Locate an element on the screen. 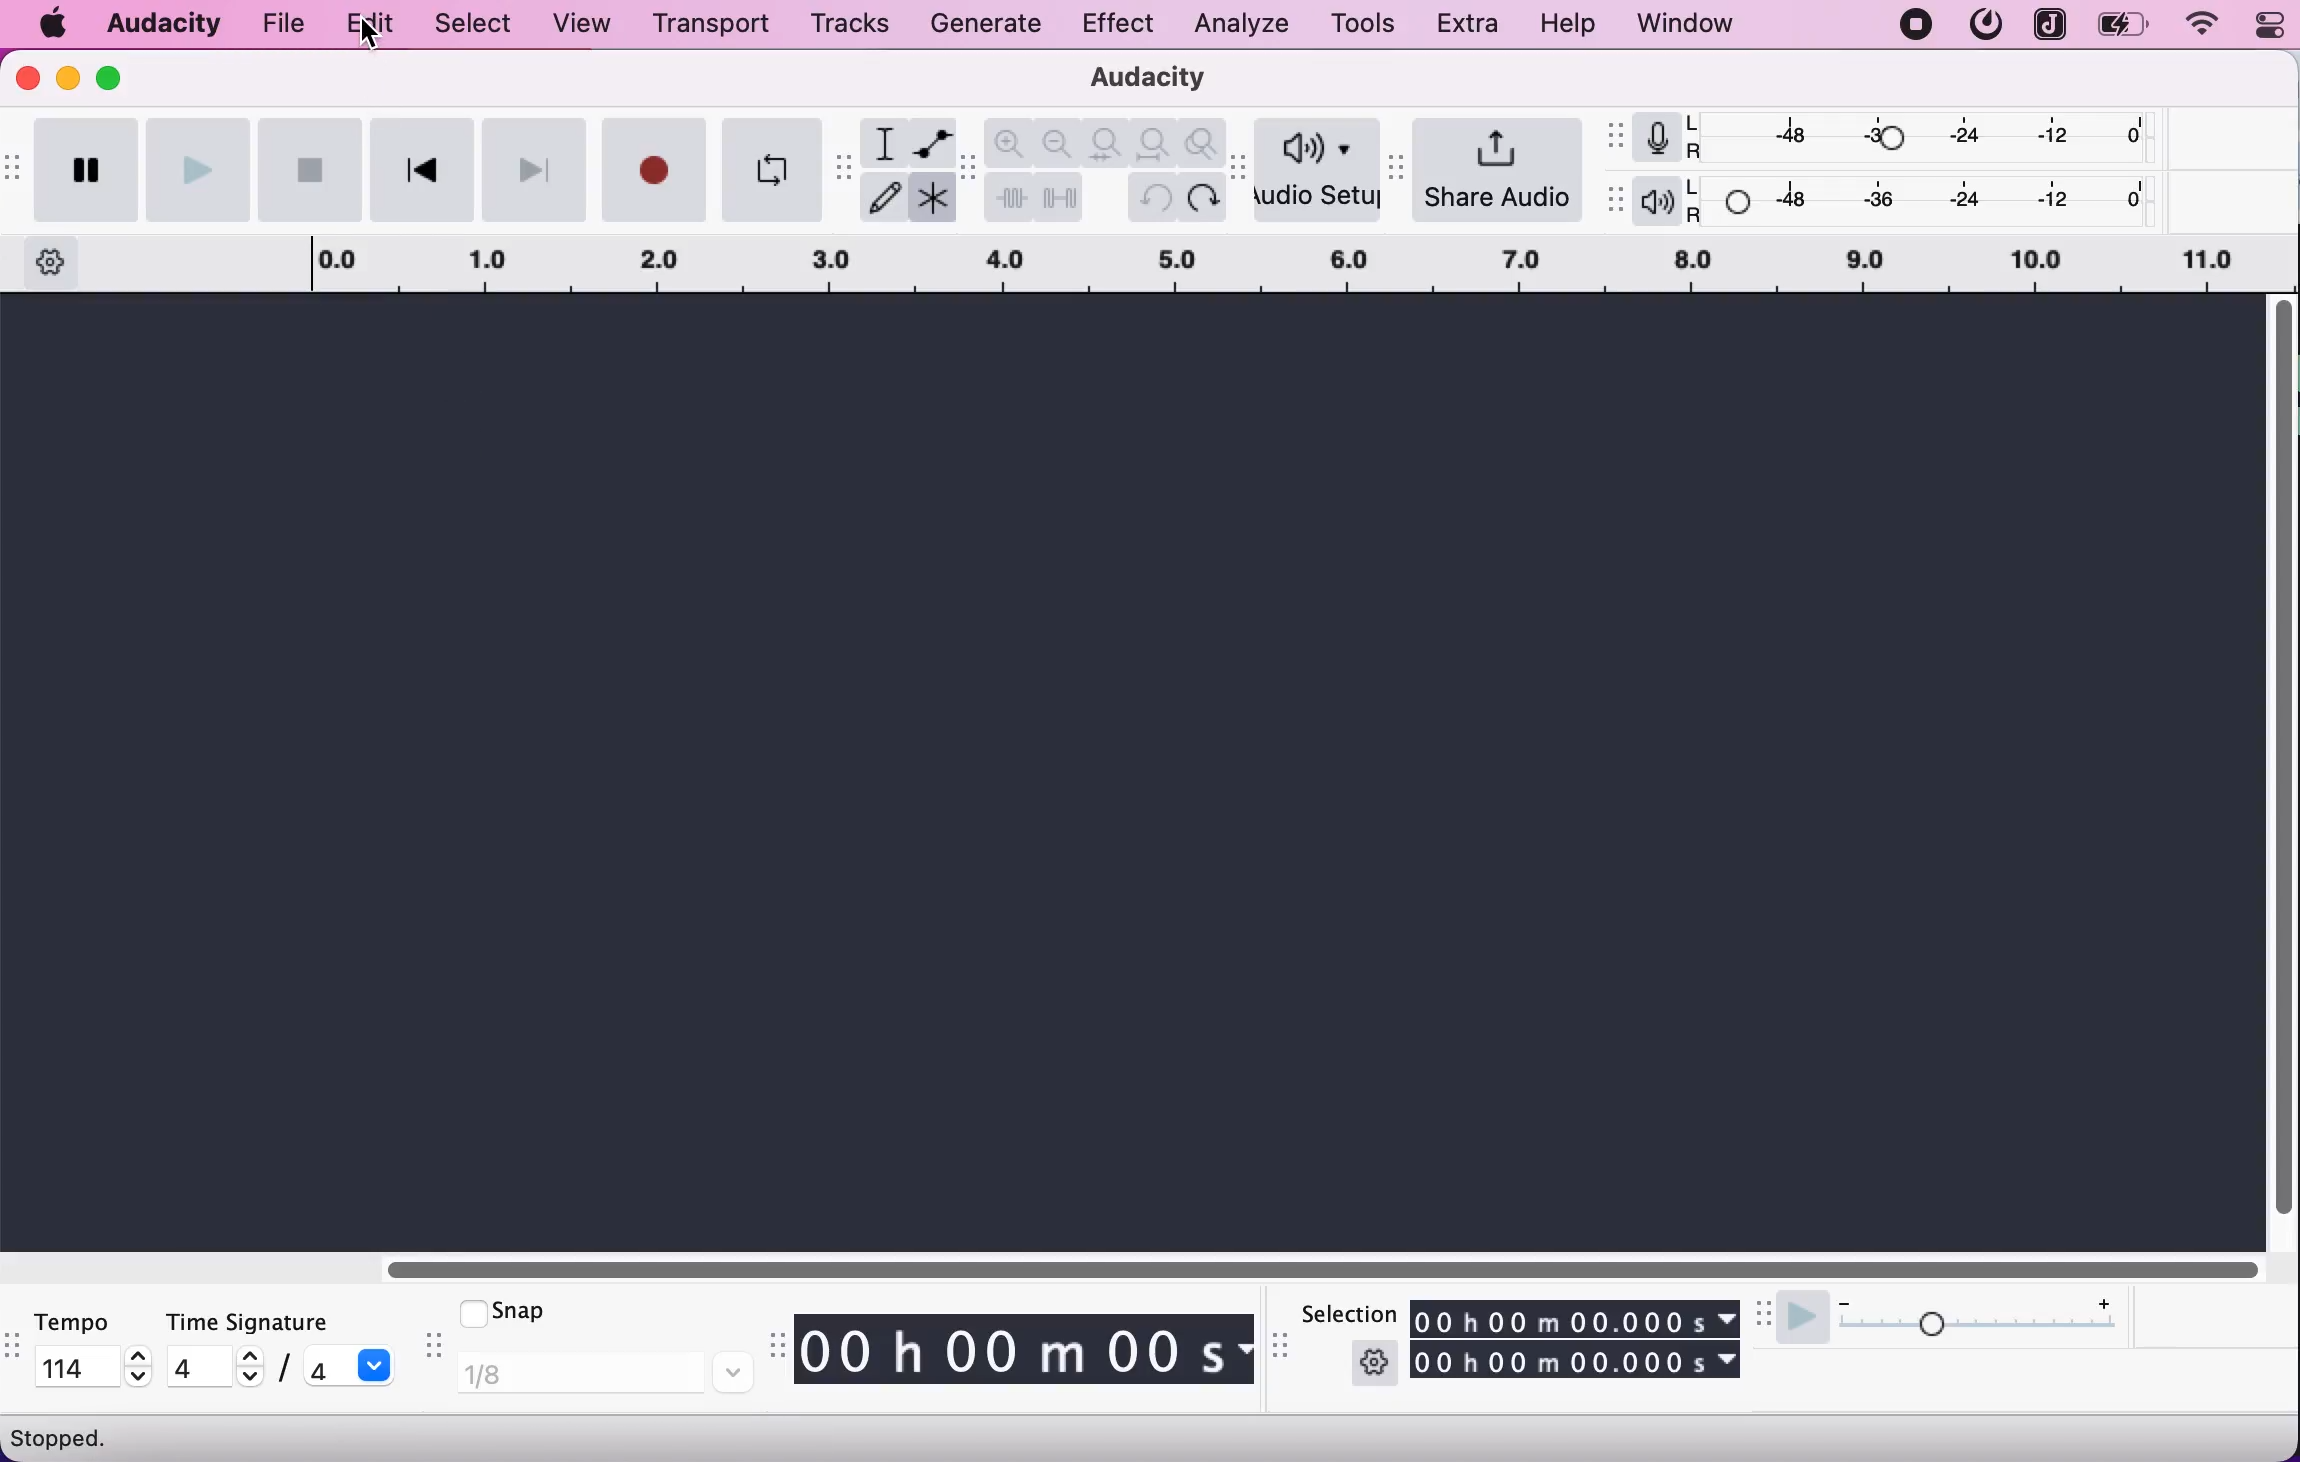 The image size is (2300, 1462). audacity edit tool bar is located at coordinates (968, 169).